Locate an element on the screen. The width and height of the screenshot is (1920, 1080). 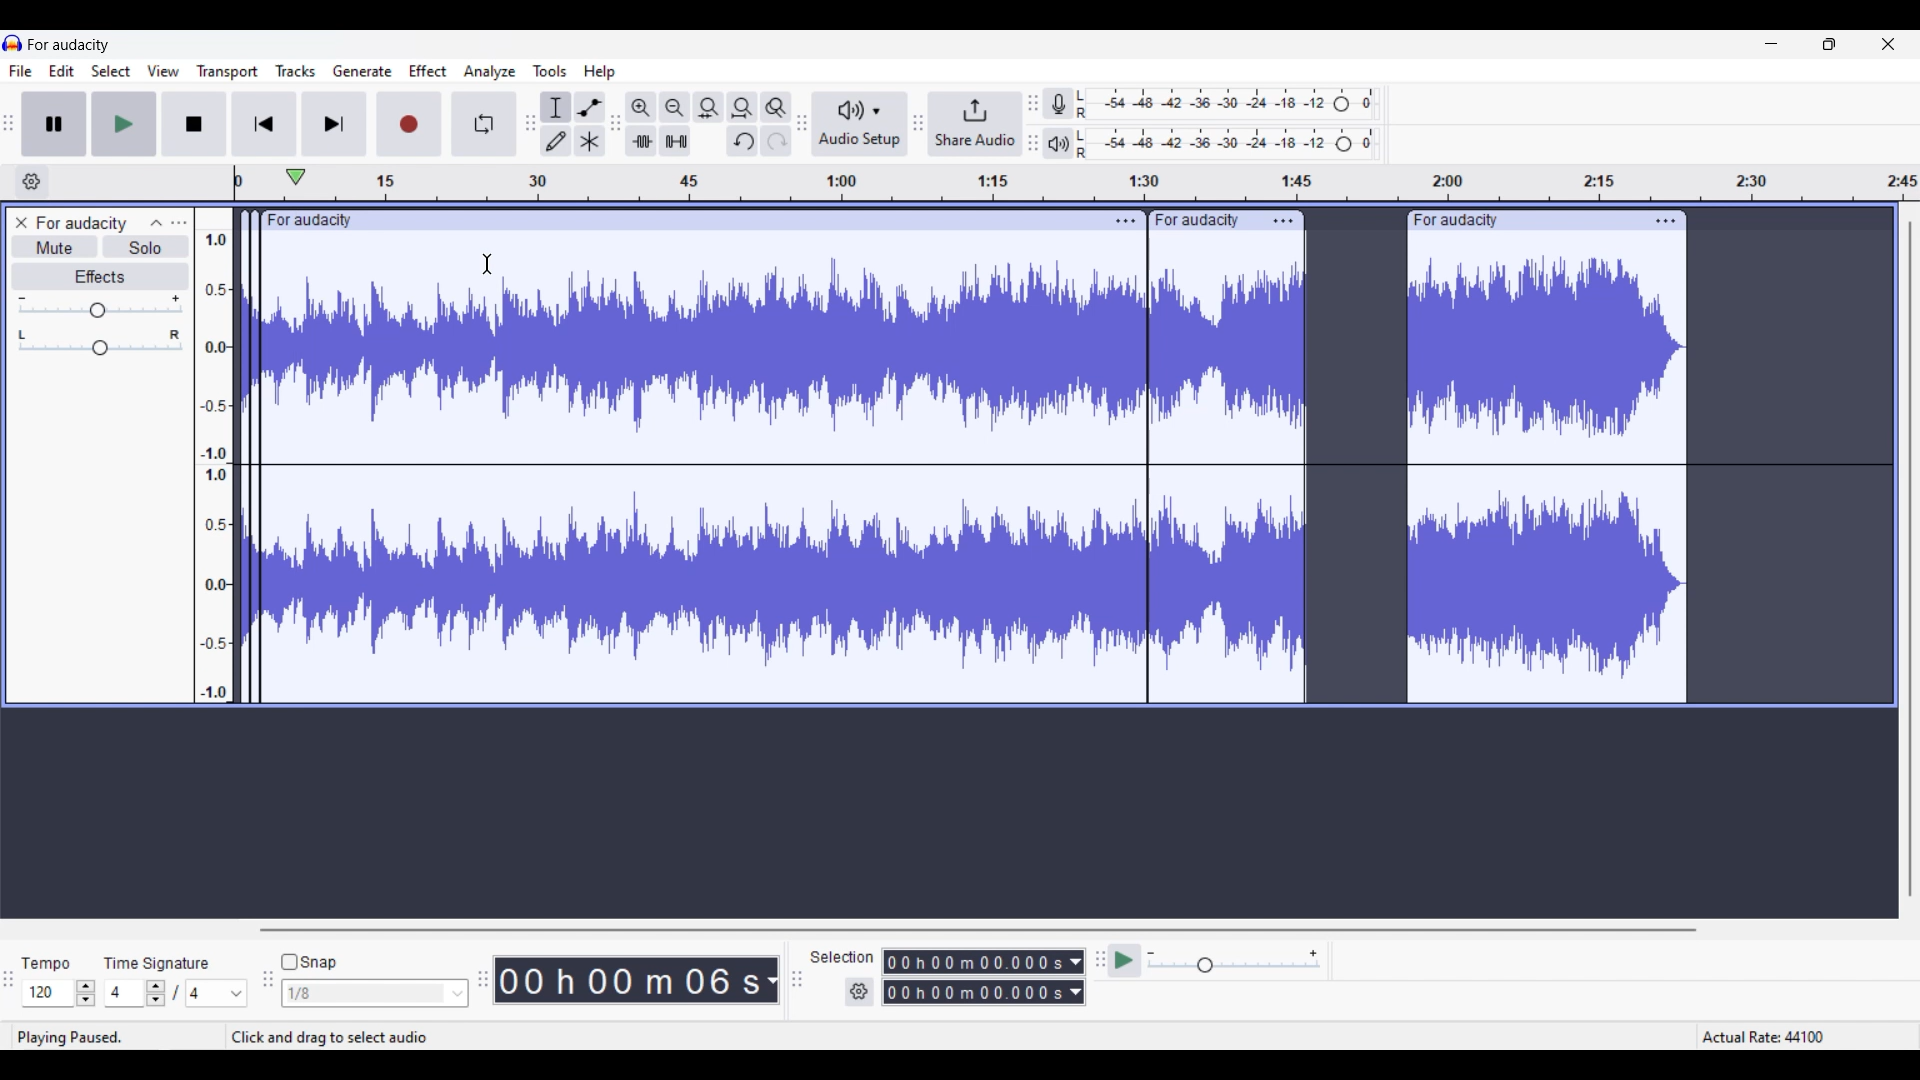
Close track is located at coordinates (25, 222).